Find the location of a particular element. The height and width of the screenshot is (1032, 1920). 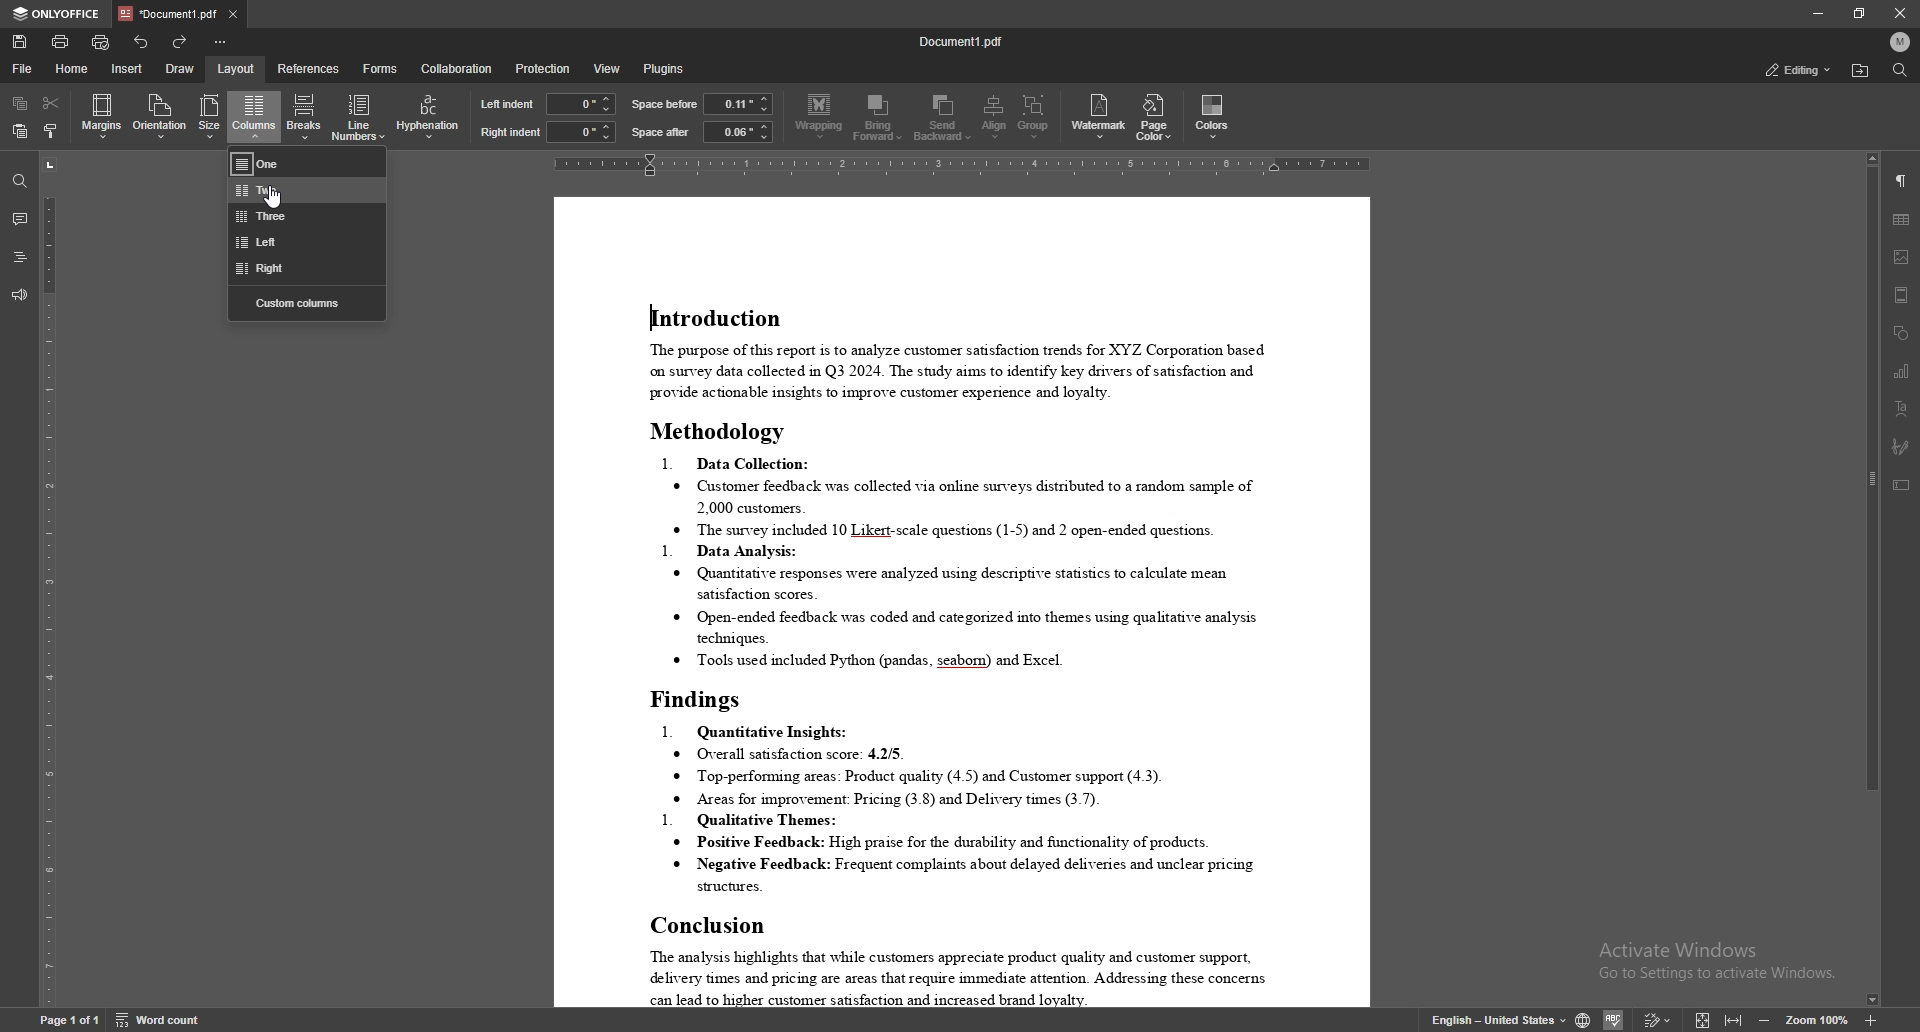

status is located at coordinates (1797, 70).